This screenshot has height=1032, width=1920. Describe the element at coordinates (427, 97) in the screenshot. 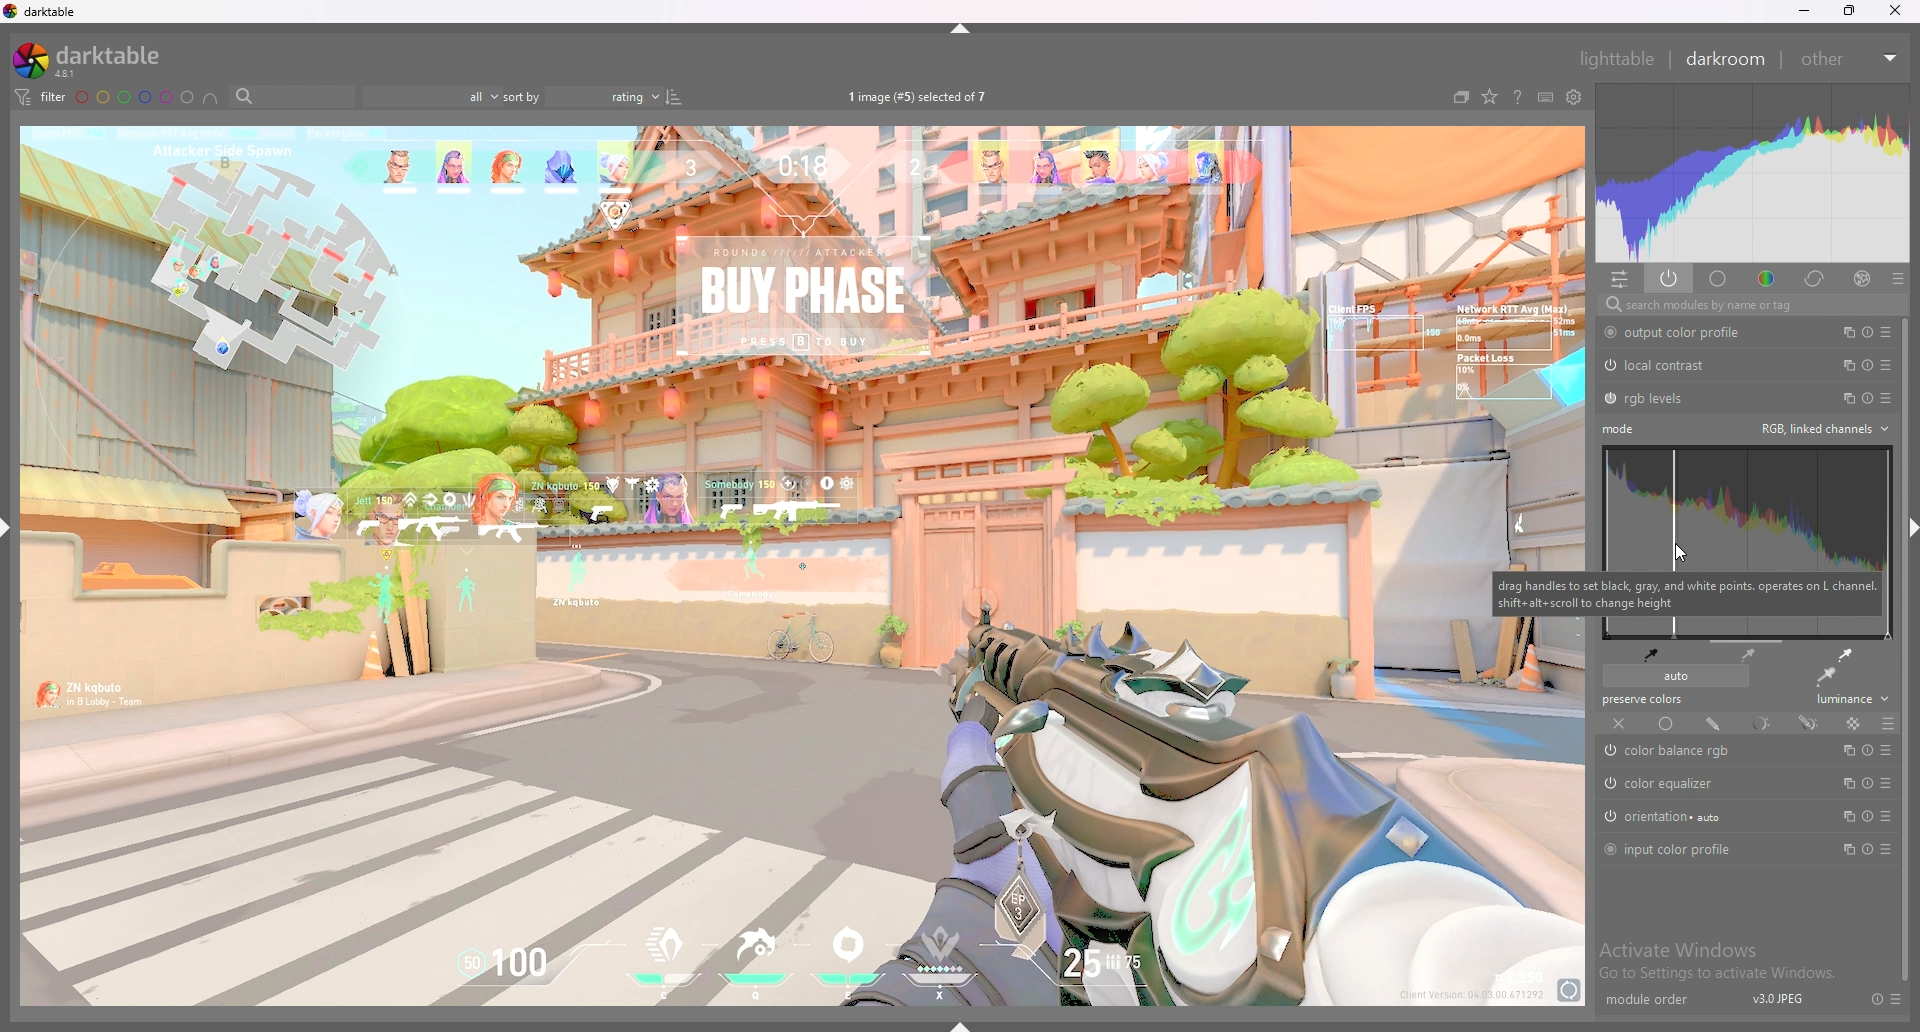

I see `filter by images rating` at that location.